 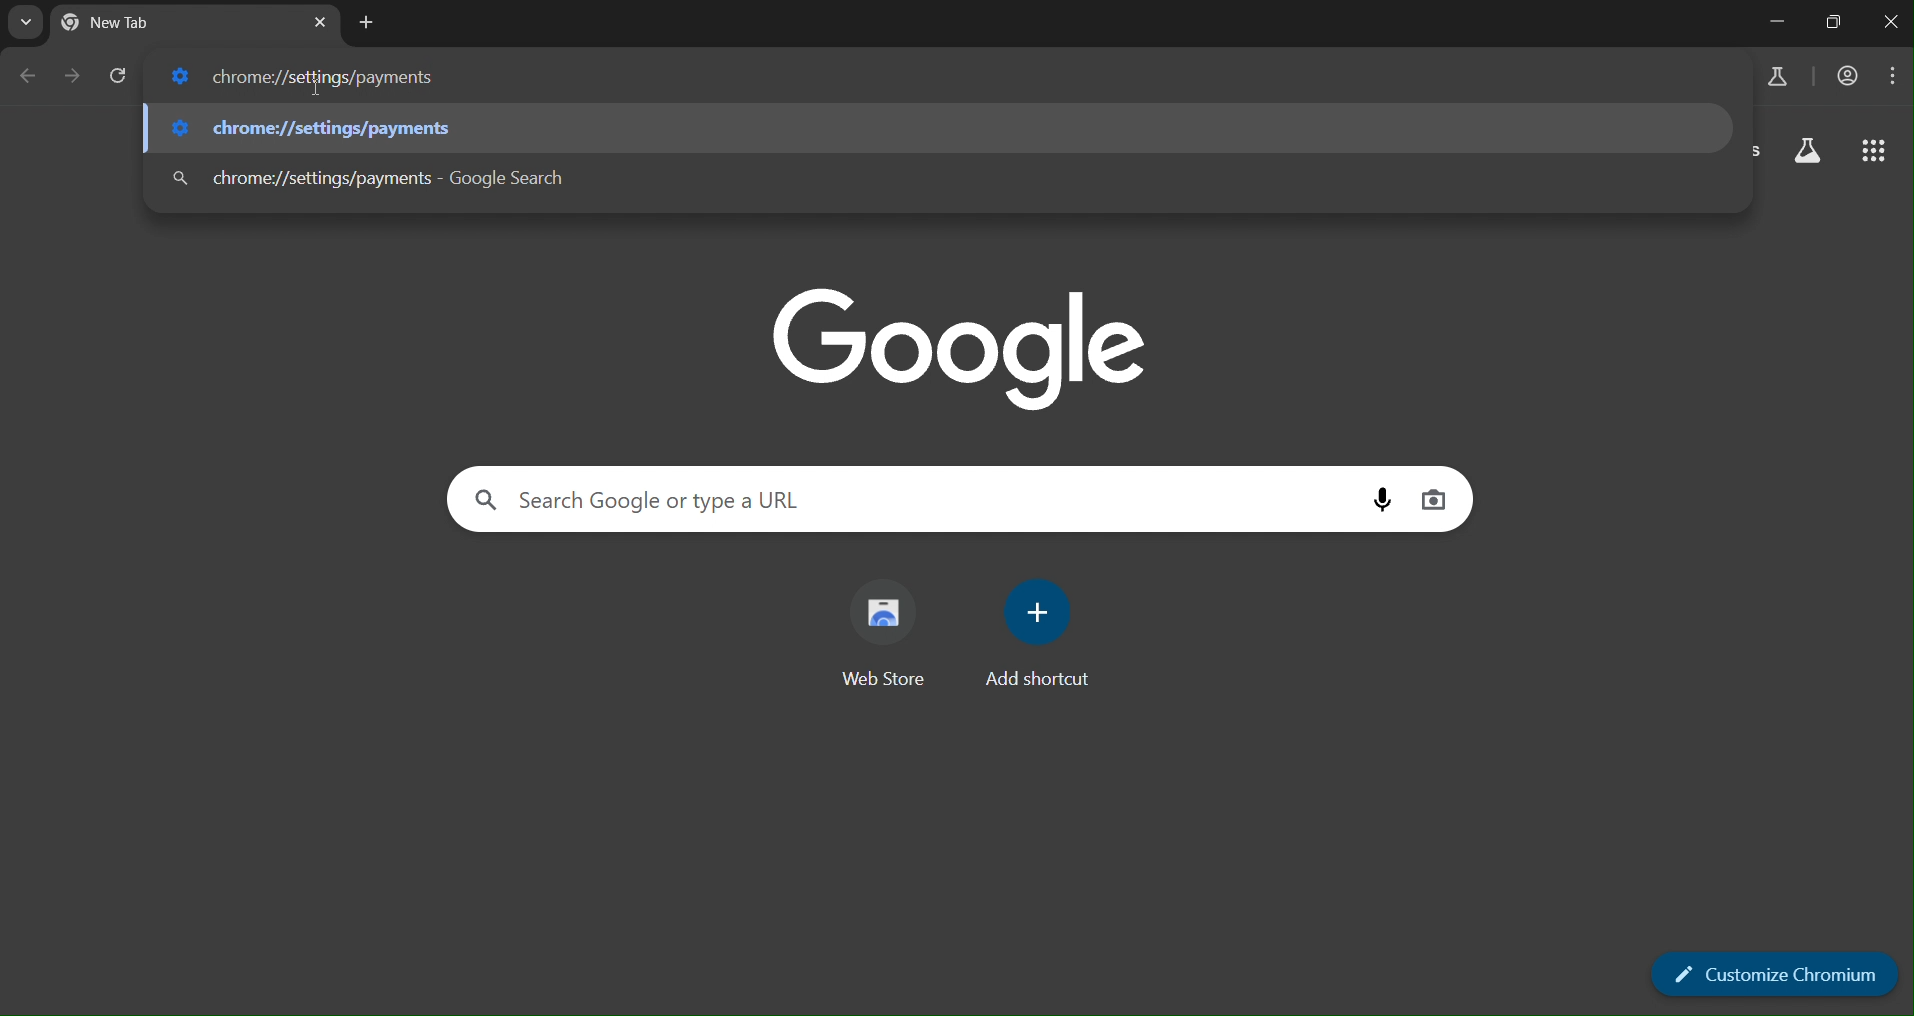 What do you see at coordinates (1895, 77) in the screenshot?
I see `menu` at bounding box center [1895, 77].